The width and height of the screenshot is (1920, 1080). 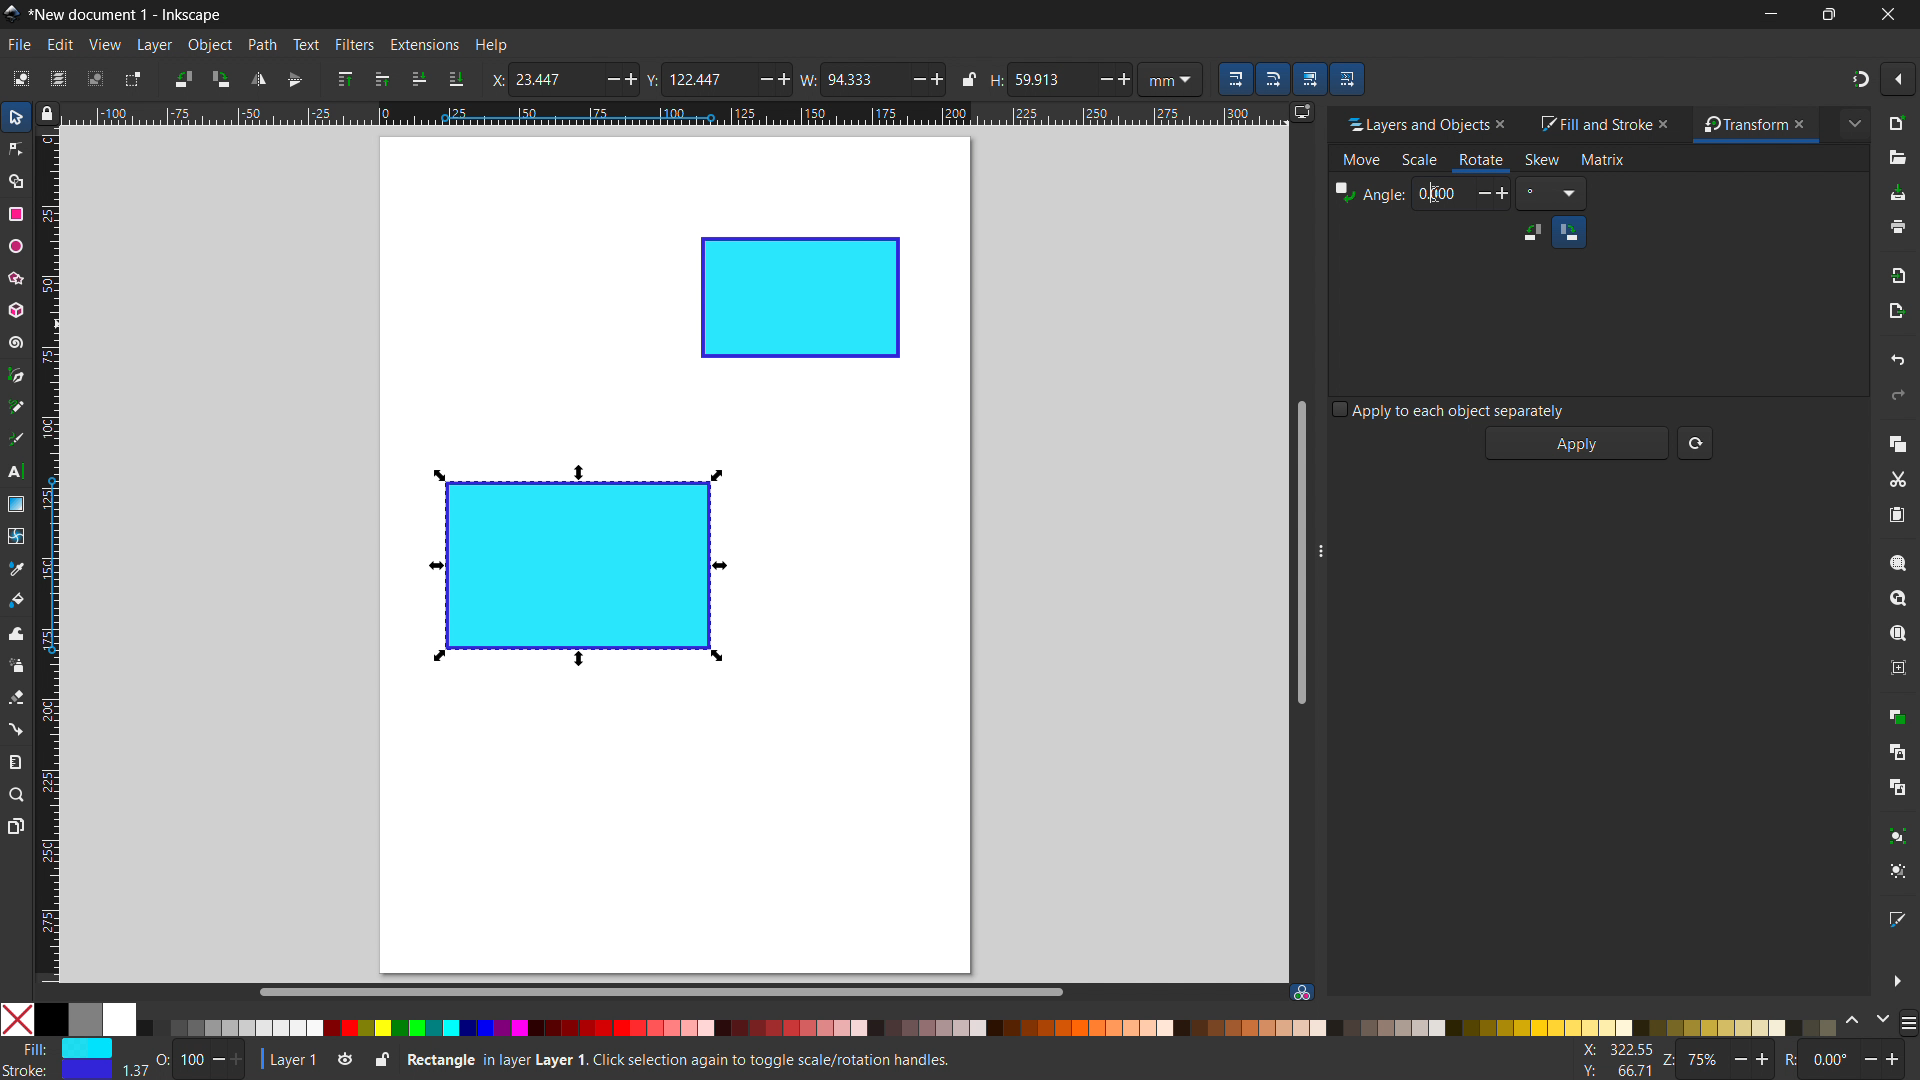 What do you see at coordinates (1898, 395) in the screenshot?
I see `redo` at bounding box center [1898, 395].